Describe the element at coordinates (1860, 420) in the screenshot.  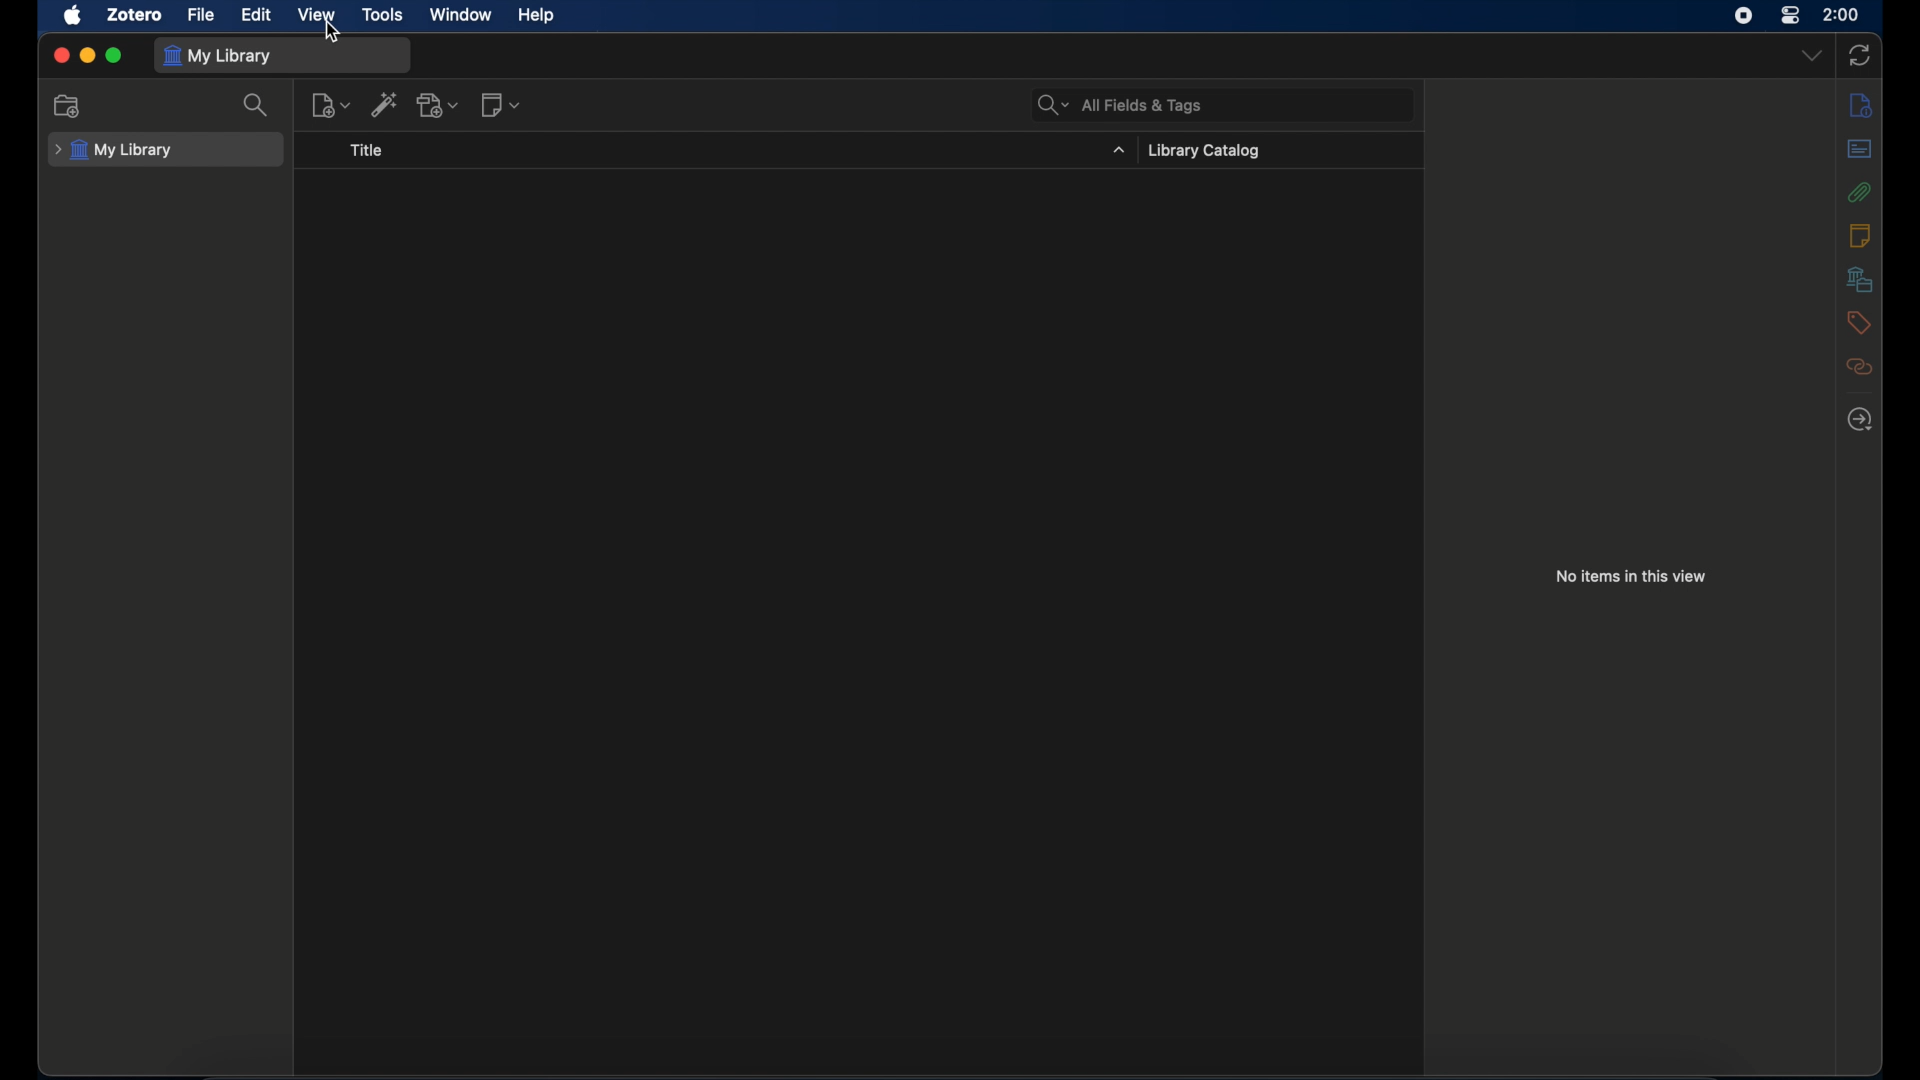
I see `locate` at that location.